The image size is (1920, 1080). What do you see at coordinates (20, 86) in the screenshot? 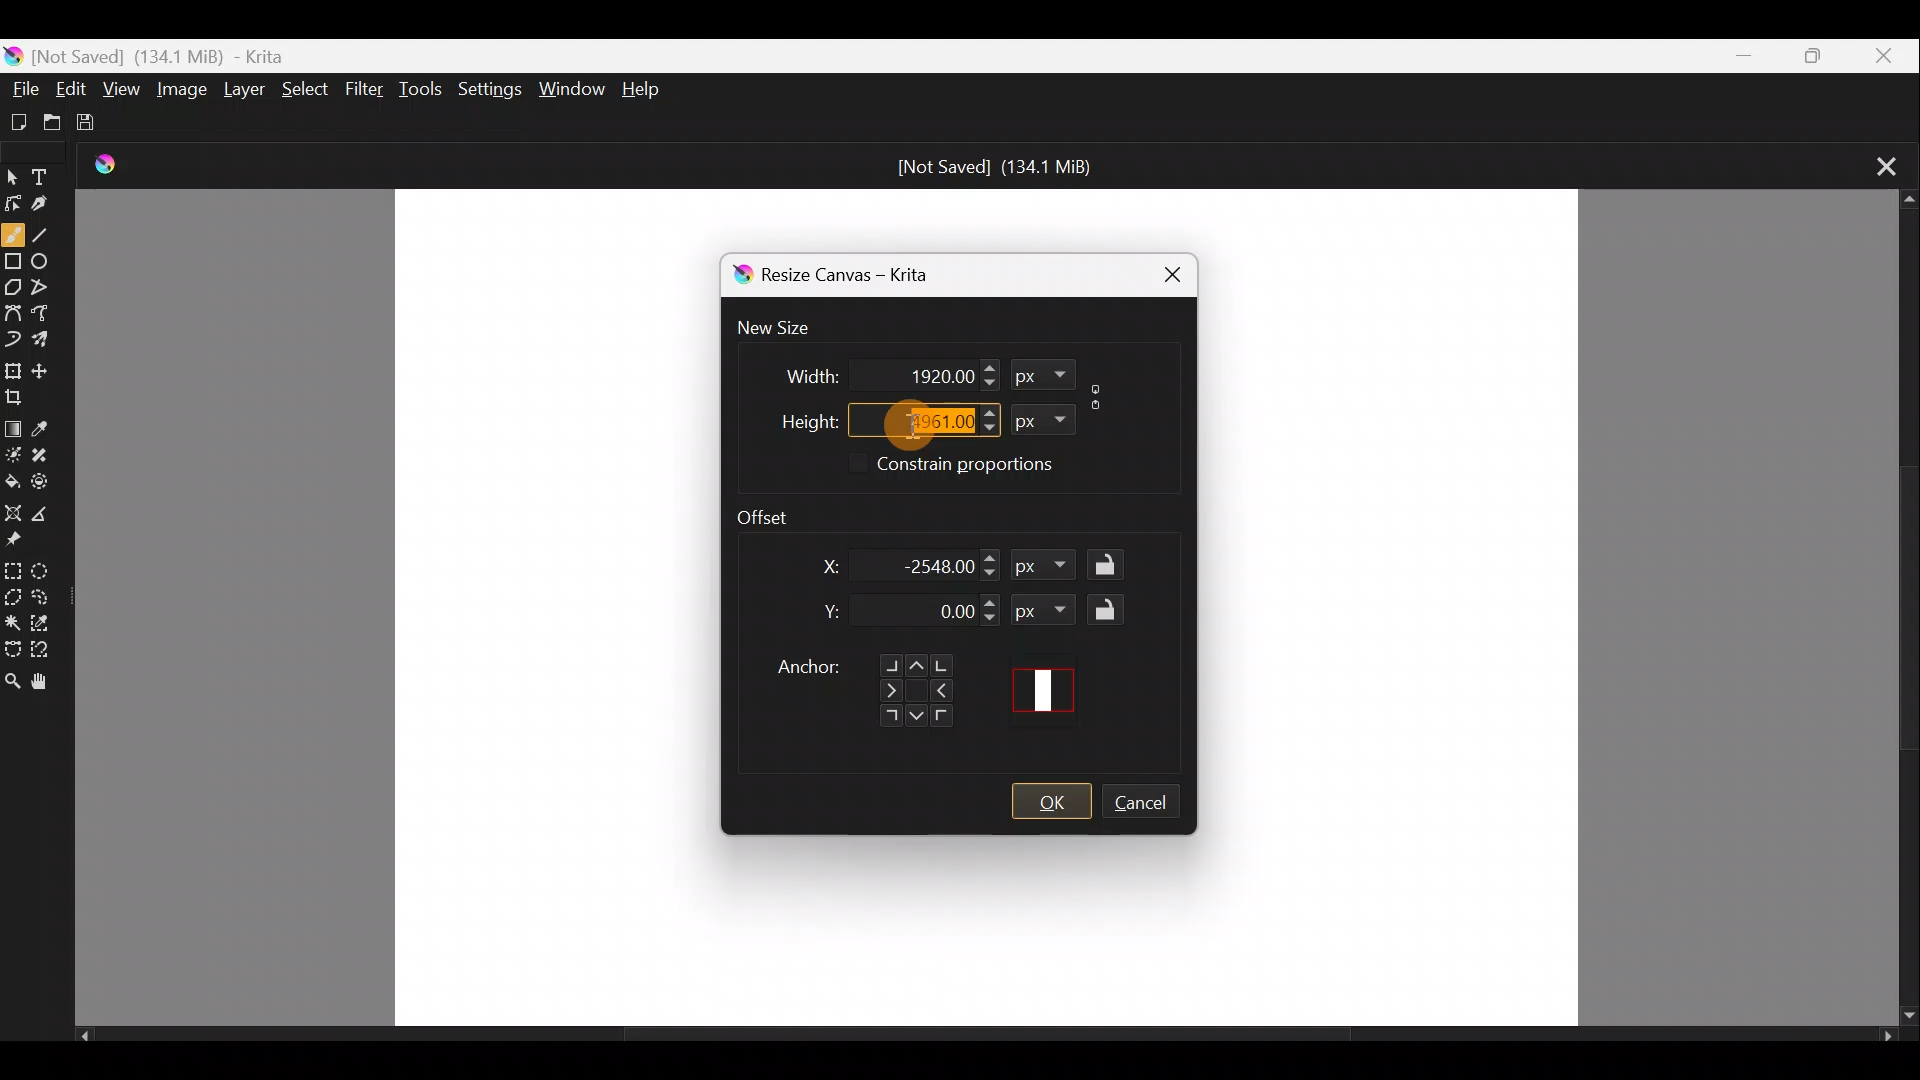
I see `File` at bounding box center [20, 86].